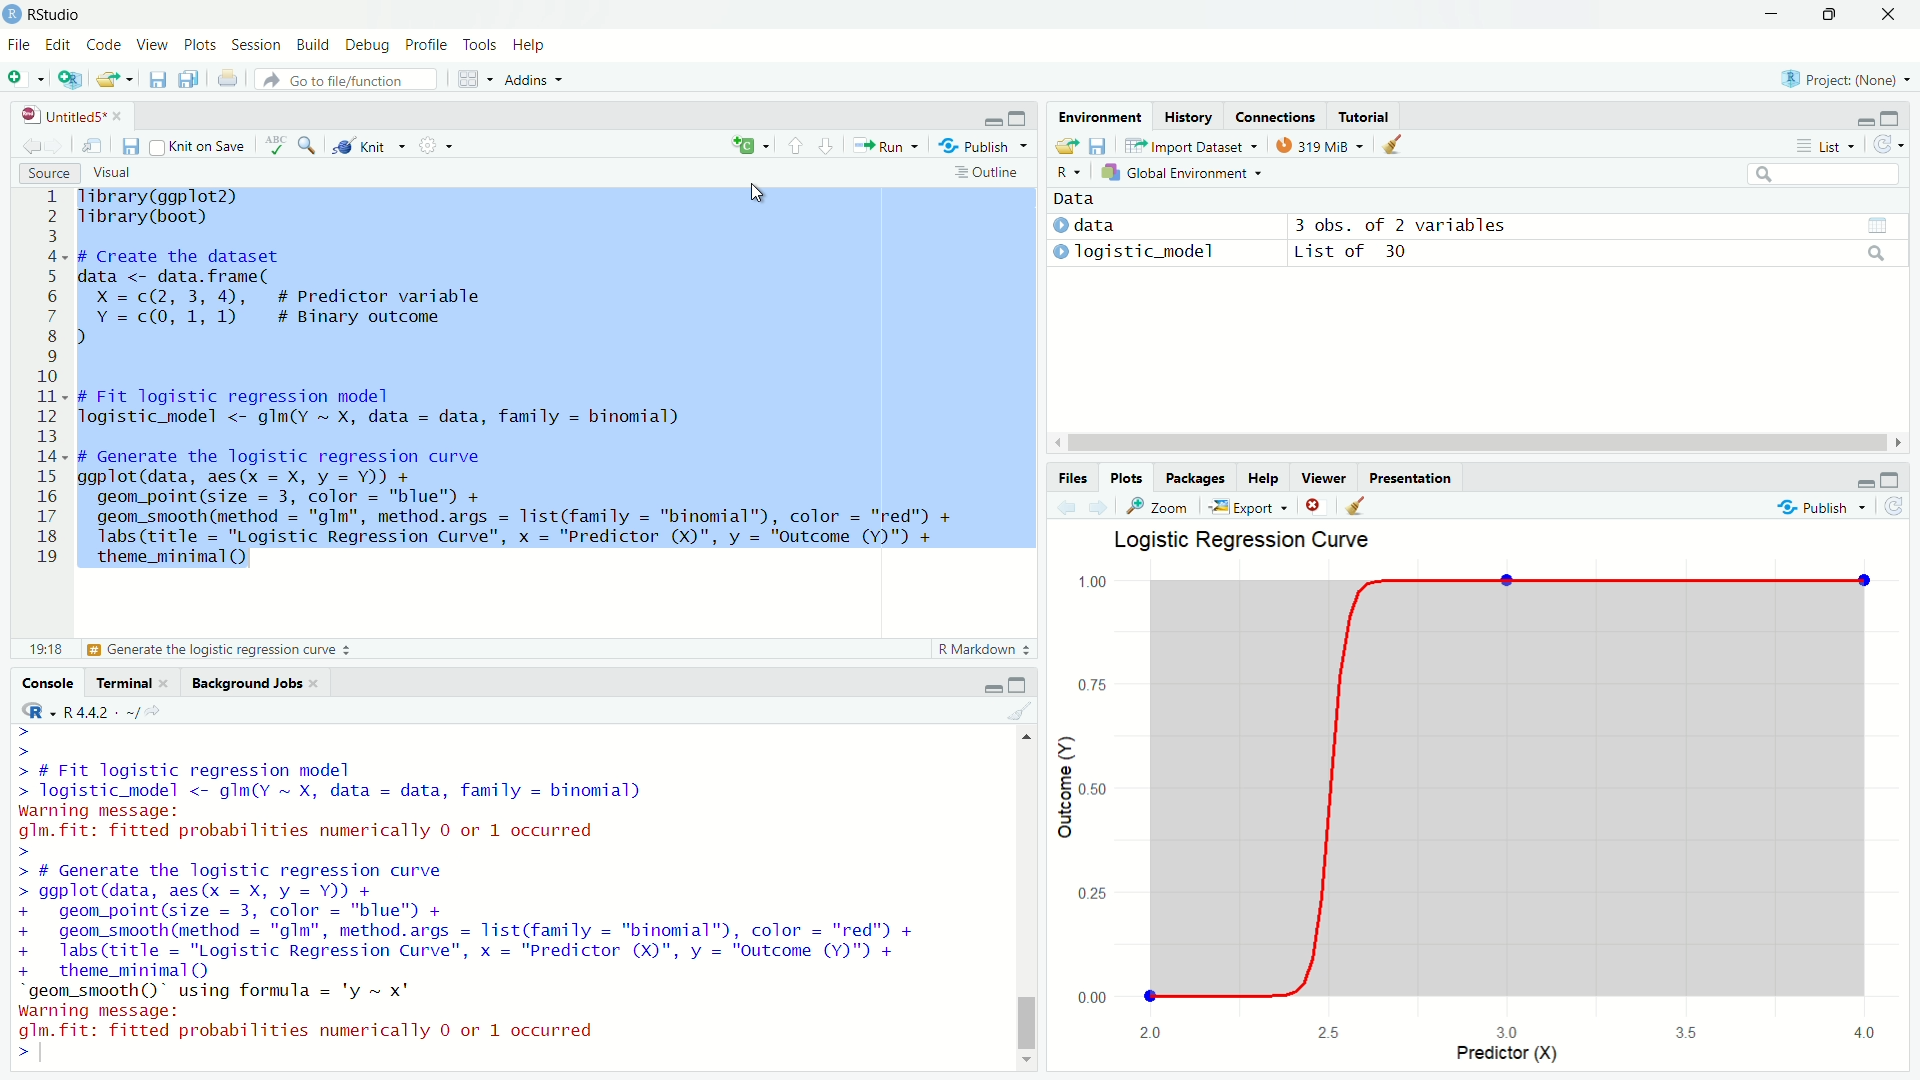 The height and width of the screenshot is (1080, 1920). I want to click on Tutorial, so click(1365, 115).